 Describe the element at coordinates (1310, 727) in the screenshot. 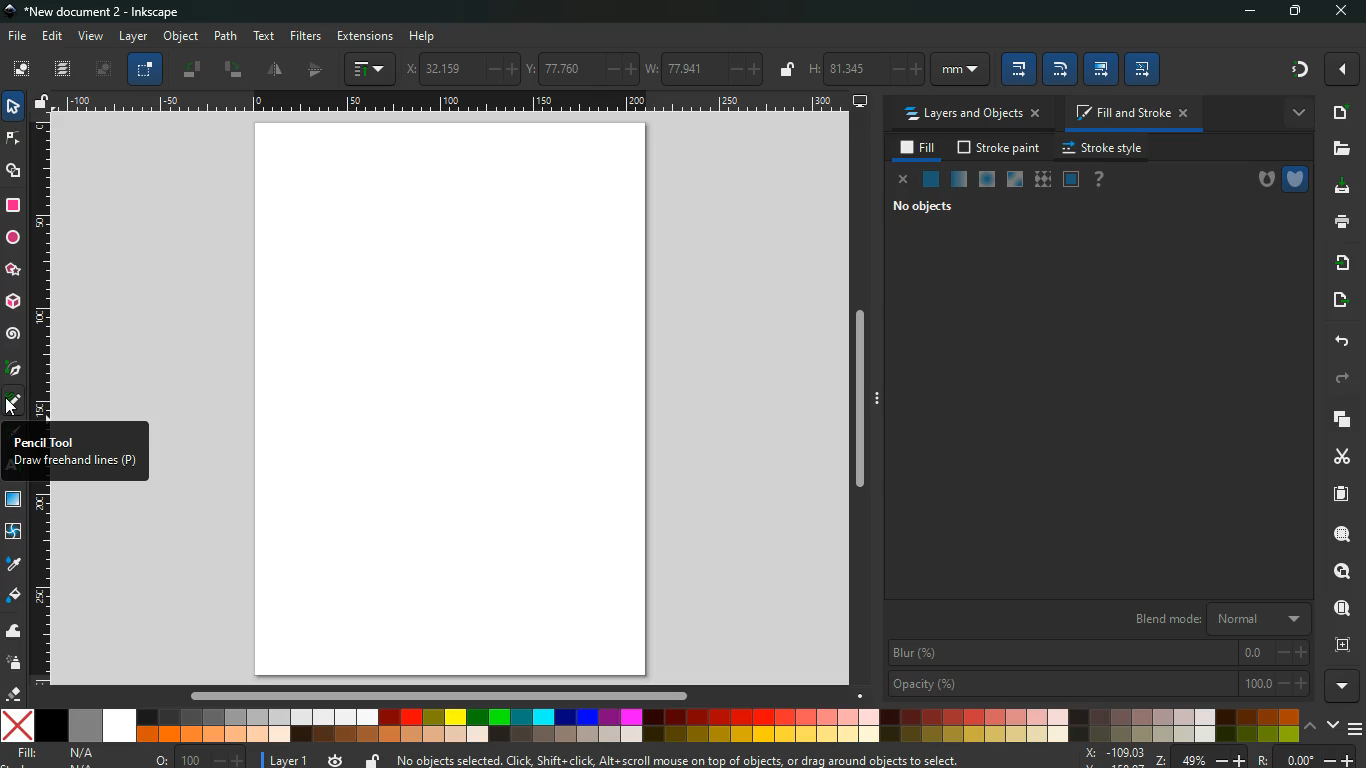

I see `up` at that location.